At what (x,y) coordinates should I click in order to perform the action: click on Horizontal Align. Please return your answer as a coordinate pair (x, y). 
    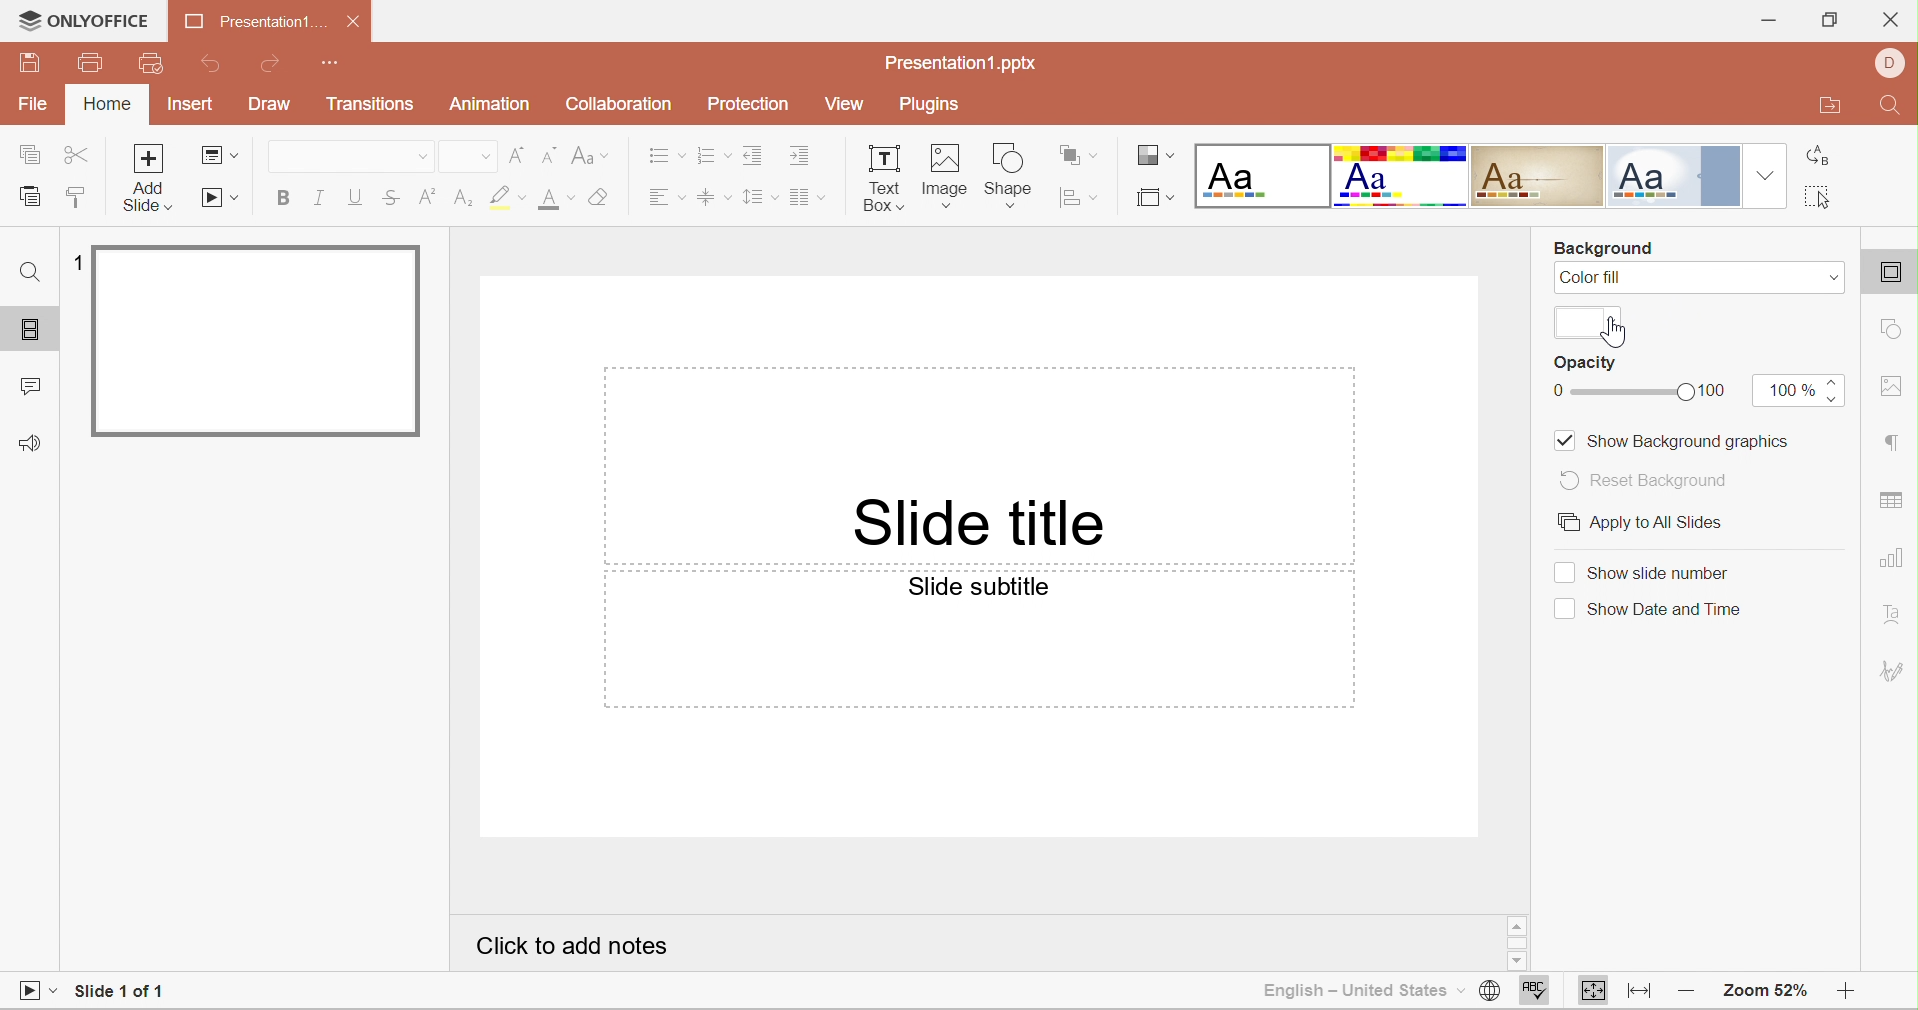
    Looking at the image, I should click on (666, 199).